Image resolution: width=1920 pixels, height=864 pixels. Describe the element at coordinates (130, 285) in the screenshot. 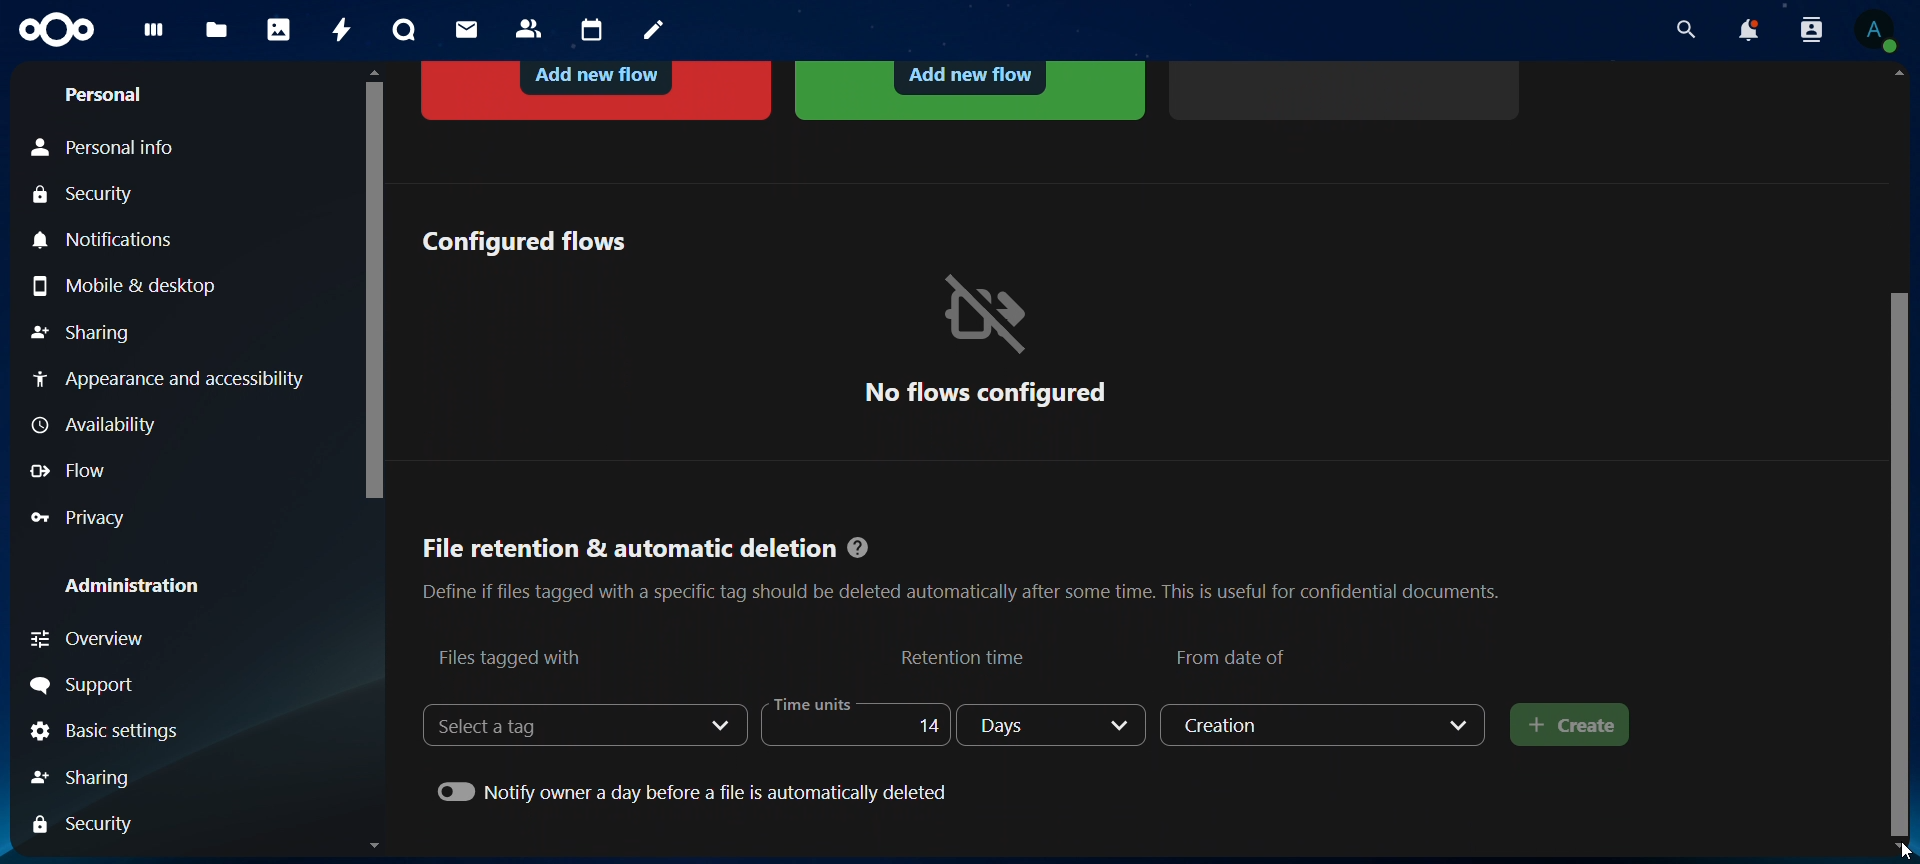

I see `mobile & desktop` at that location.